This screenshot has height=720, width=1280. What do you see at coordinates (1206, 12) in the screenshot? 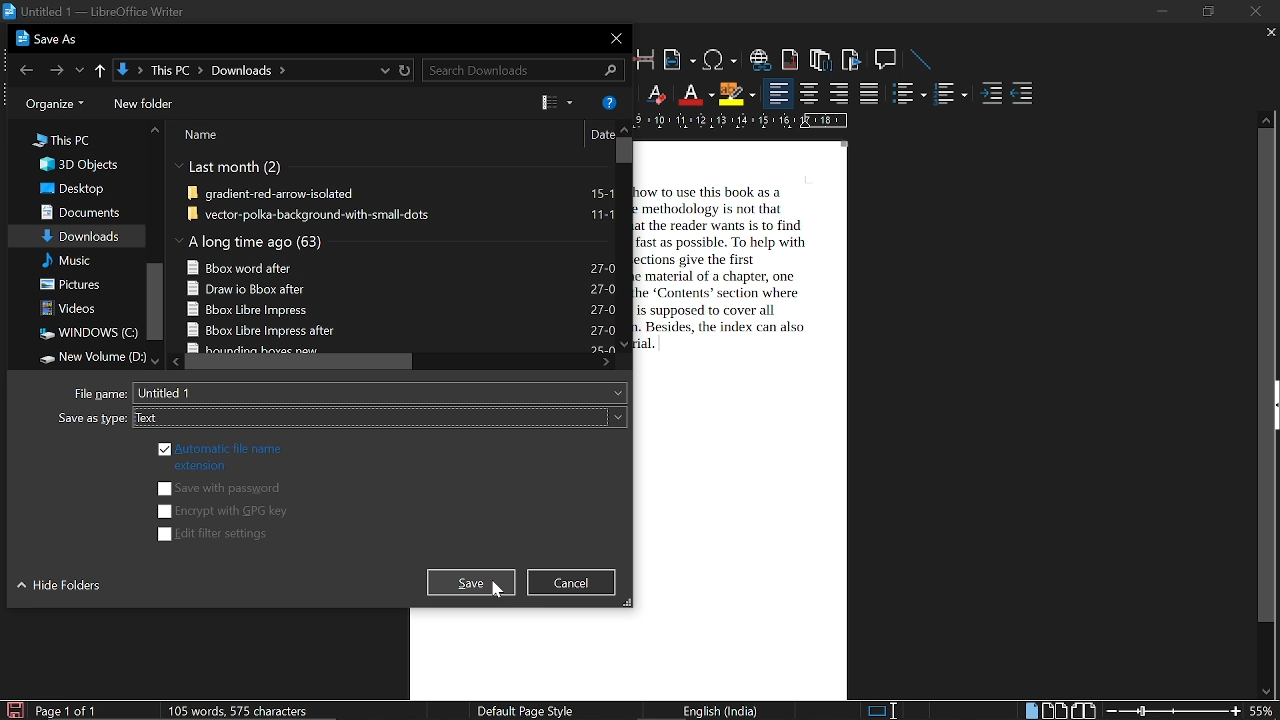
I see `restore down` at bounding box center [1206, 12].